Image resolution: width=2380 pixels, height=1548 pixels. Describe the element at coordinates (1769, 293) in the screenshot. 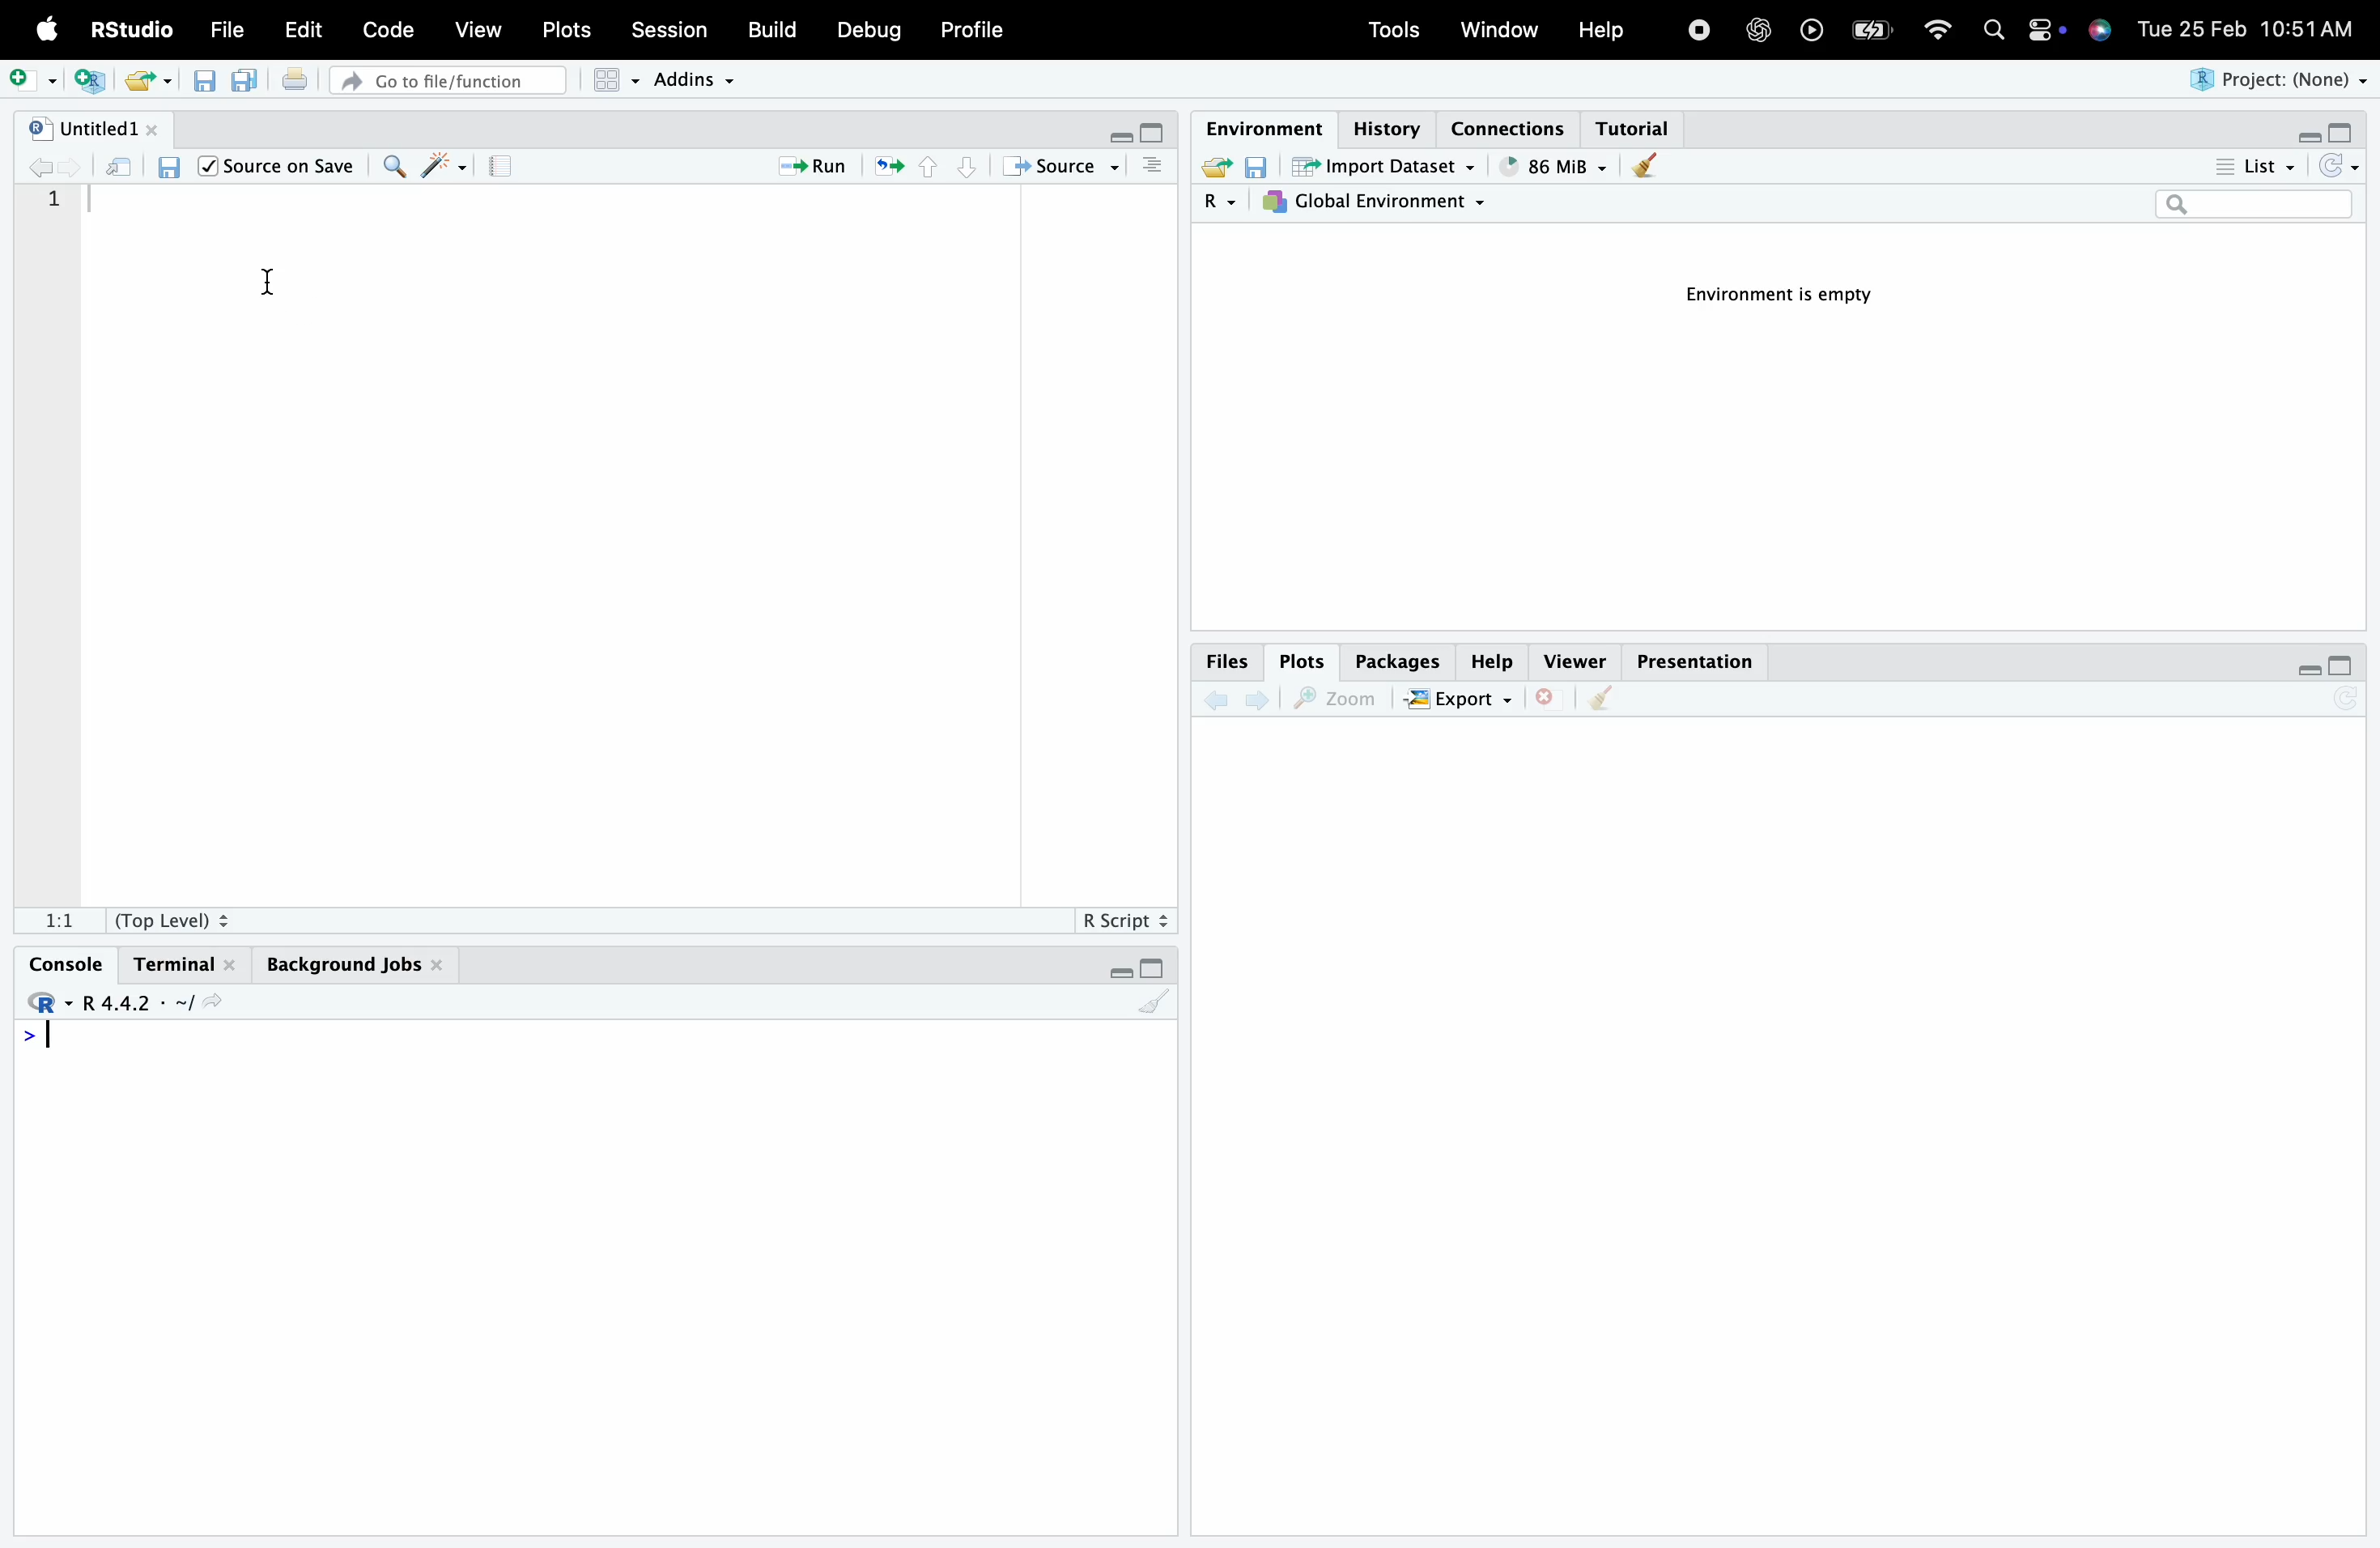

I see `Environment is empty` at that location.